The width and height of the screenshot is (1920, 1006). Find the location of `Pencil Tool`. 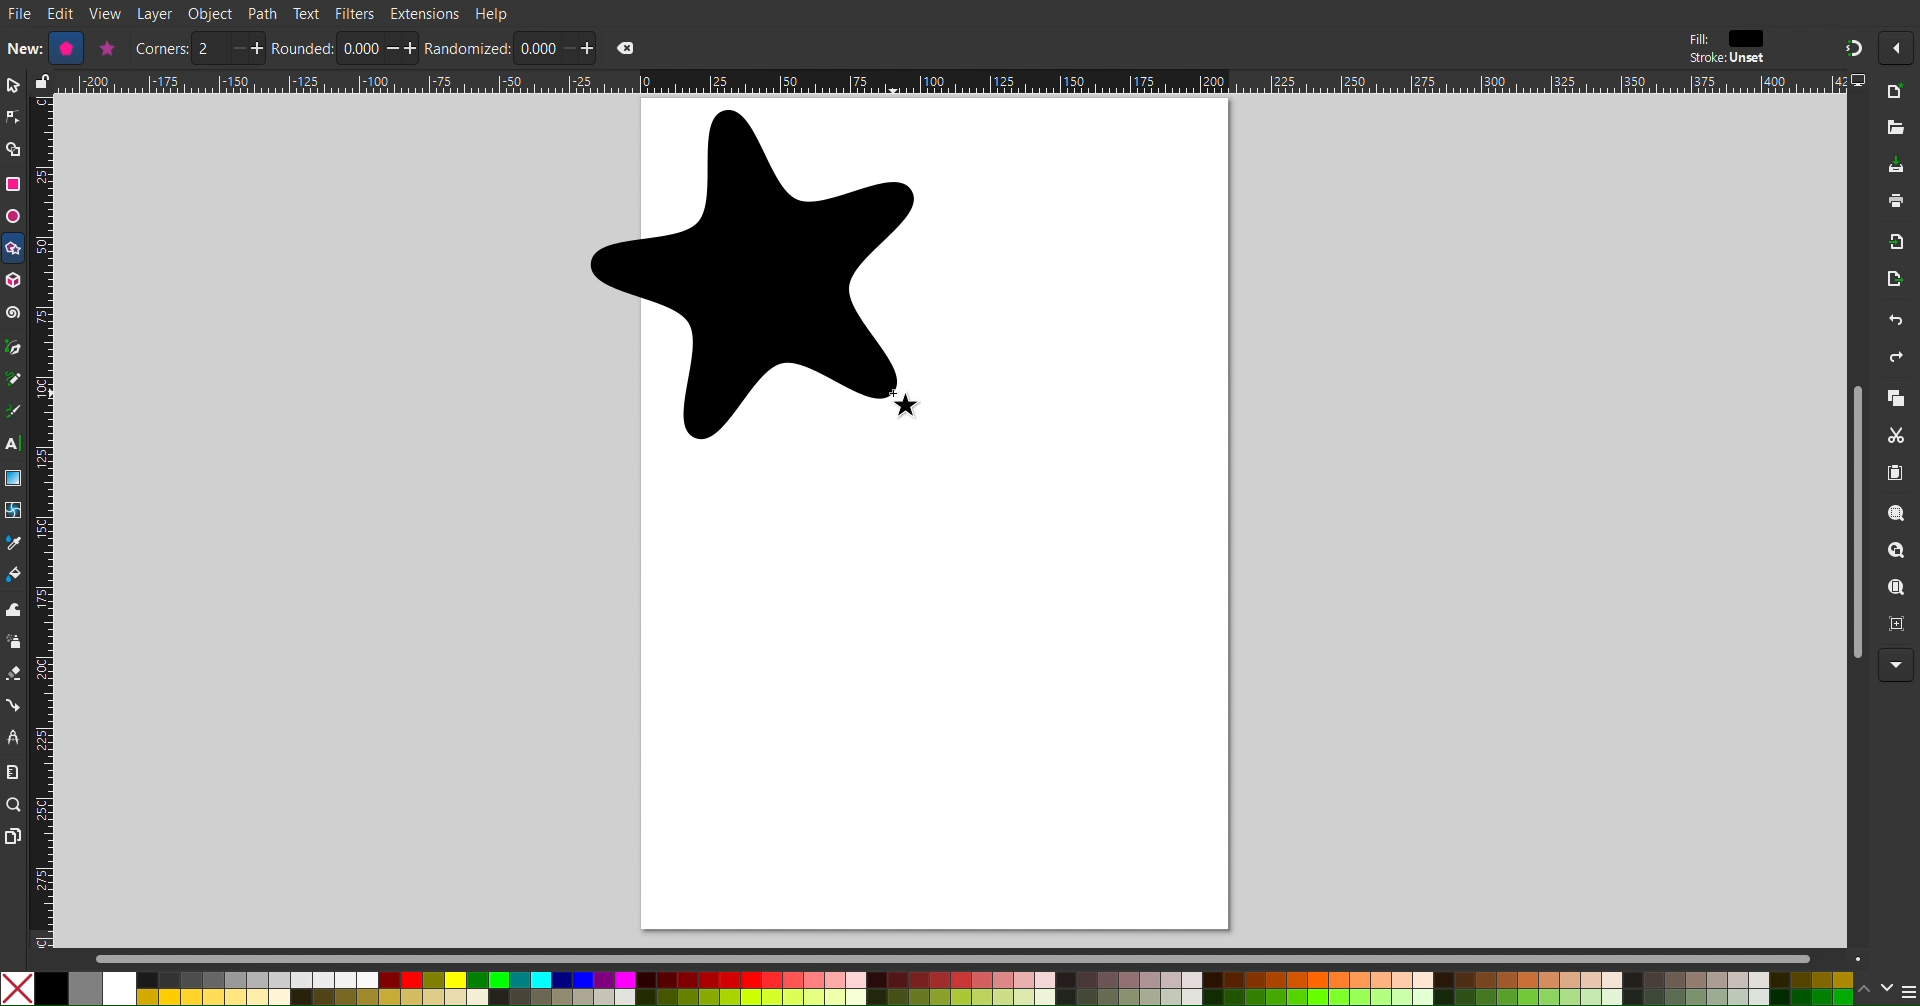

Pencil Tool is located at coordinates (13, 381).